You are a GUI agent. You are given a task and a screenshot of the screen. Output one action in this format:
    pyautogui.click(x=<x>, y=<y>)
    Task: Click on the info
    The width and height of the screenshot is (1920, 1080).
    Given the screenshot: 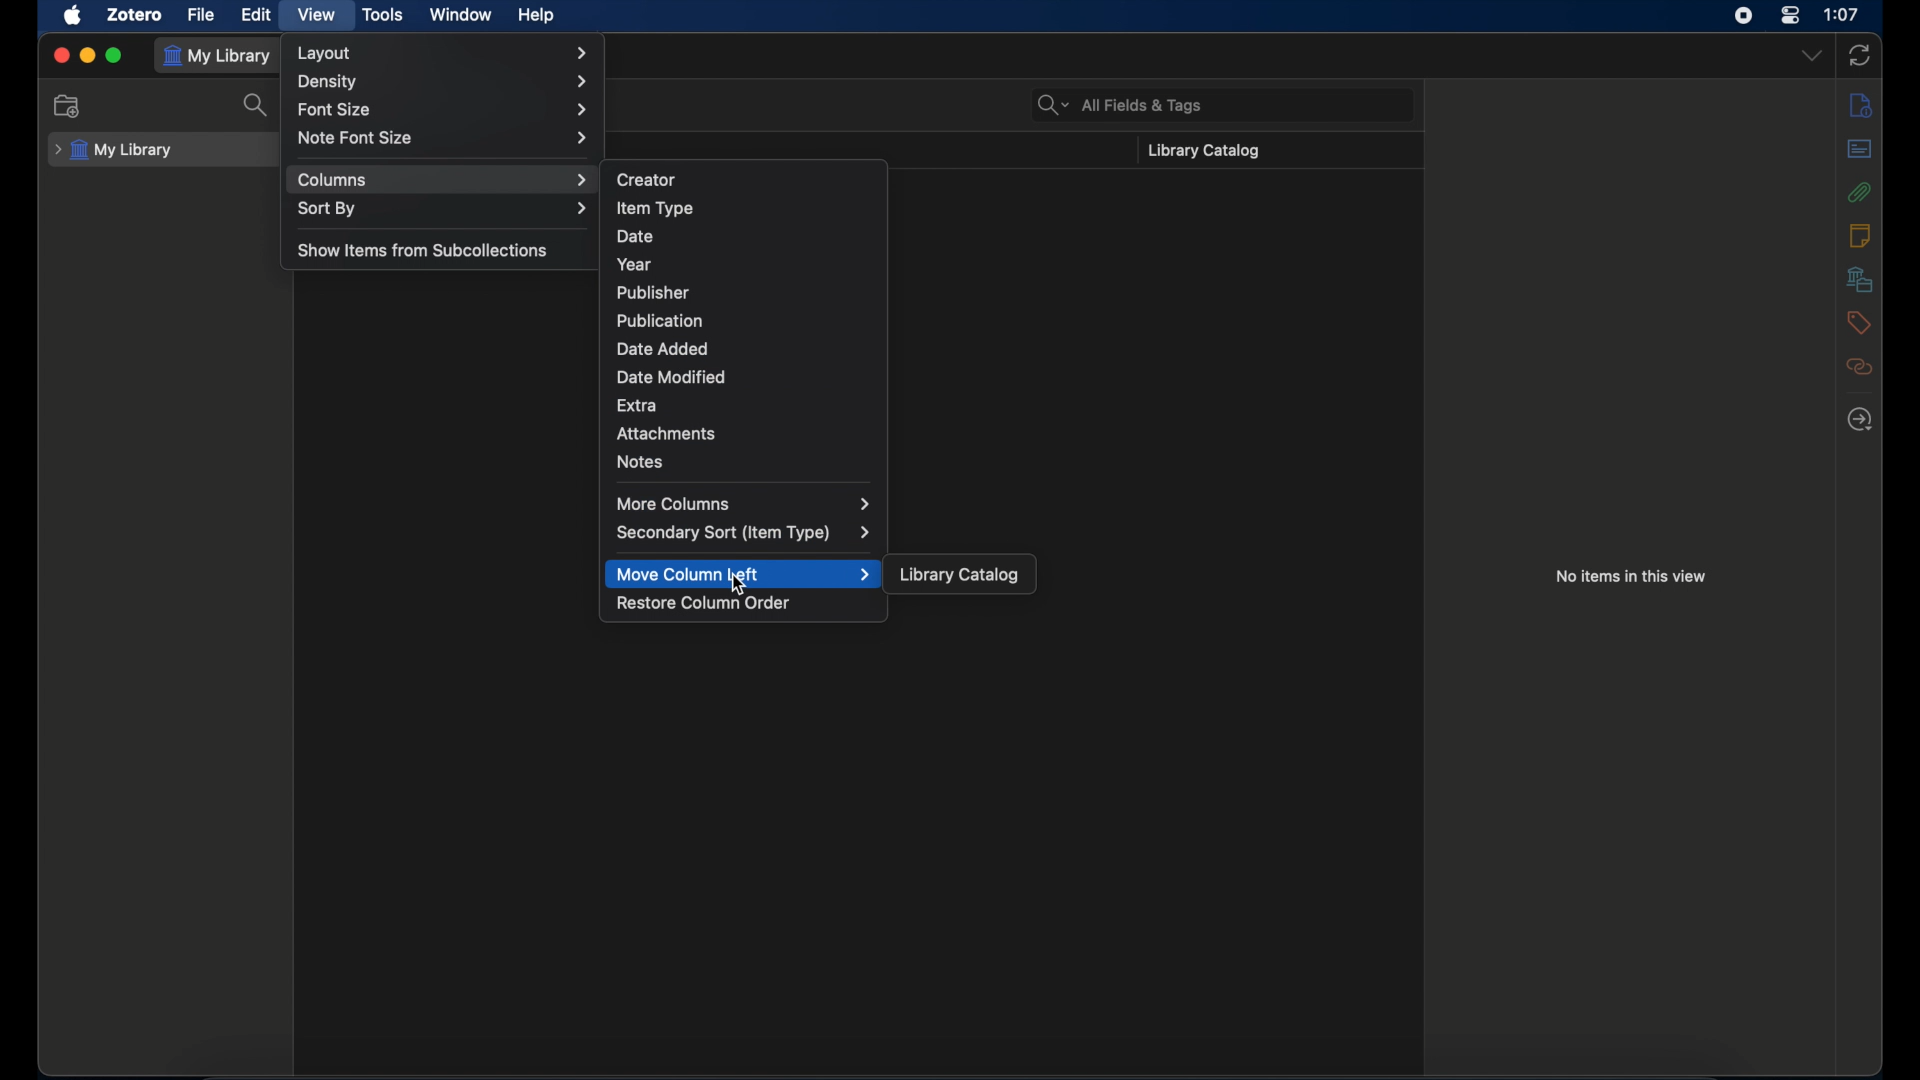 What is the action you would take?
    pyautogui.click(x=1861, y=106)
    